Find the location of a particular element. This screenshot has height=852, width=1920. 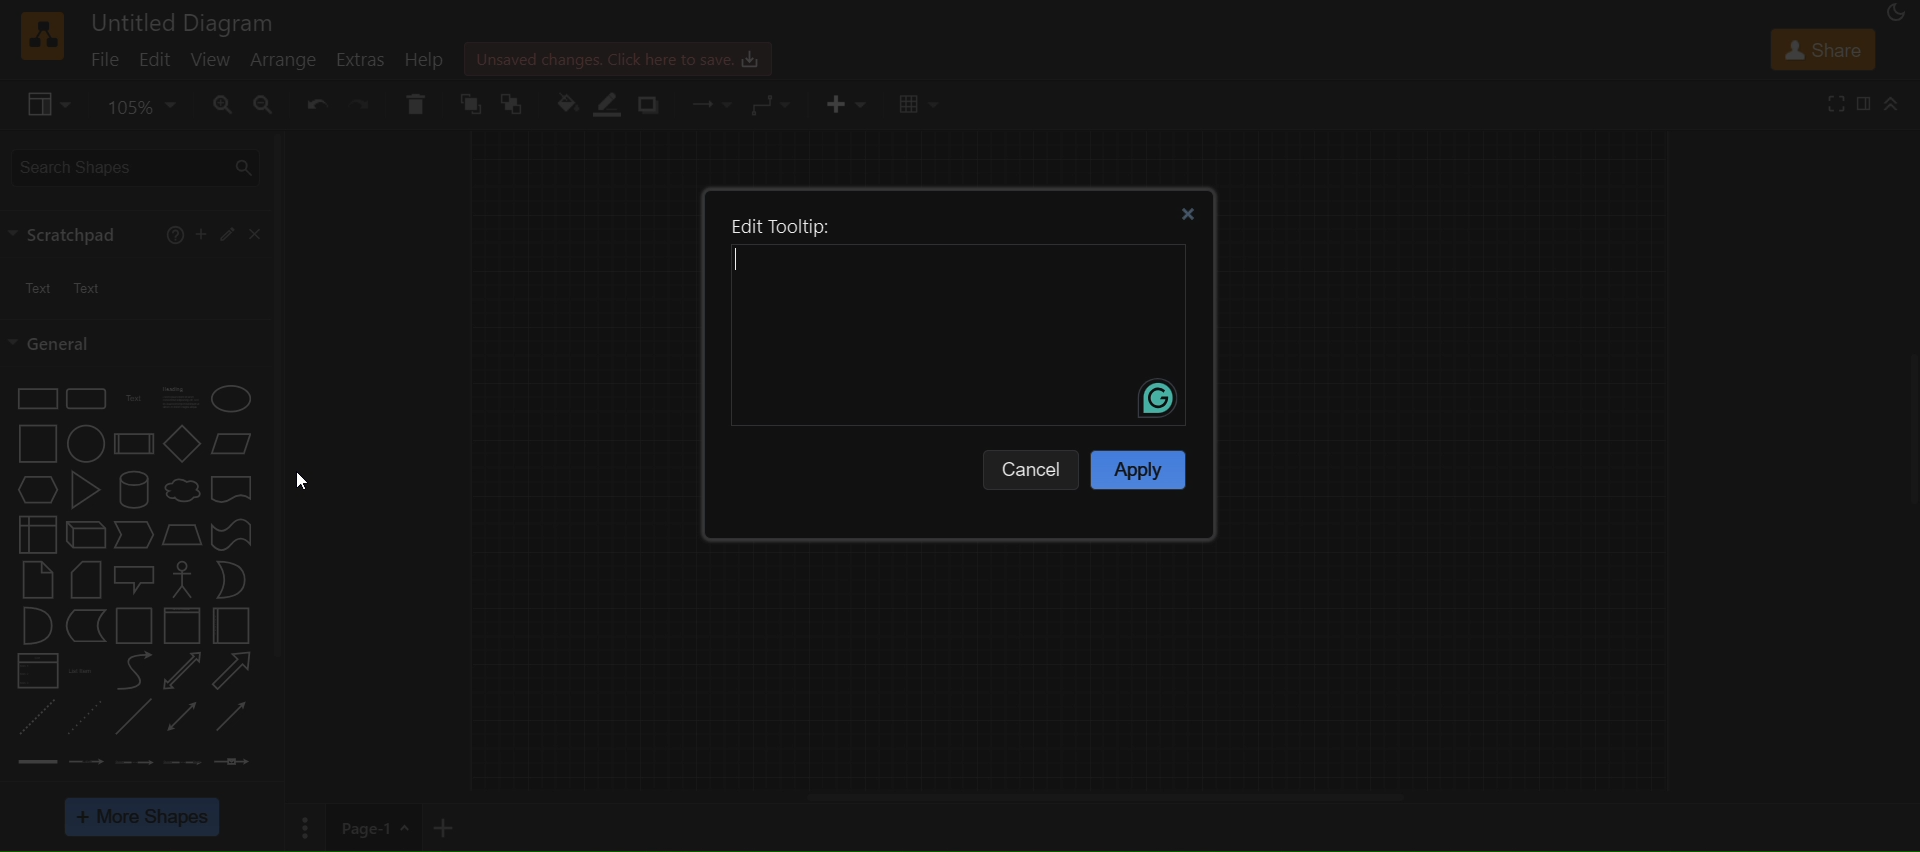

help is located at coordinates (423, 60).